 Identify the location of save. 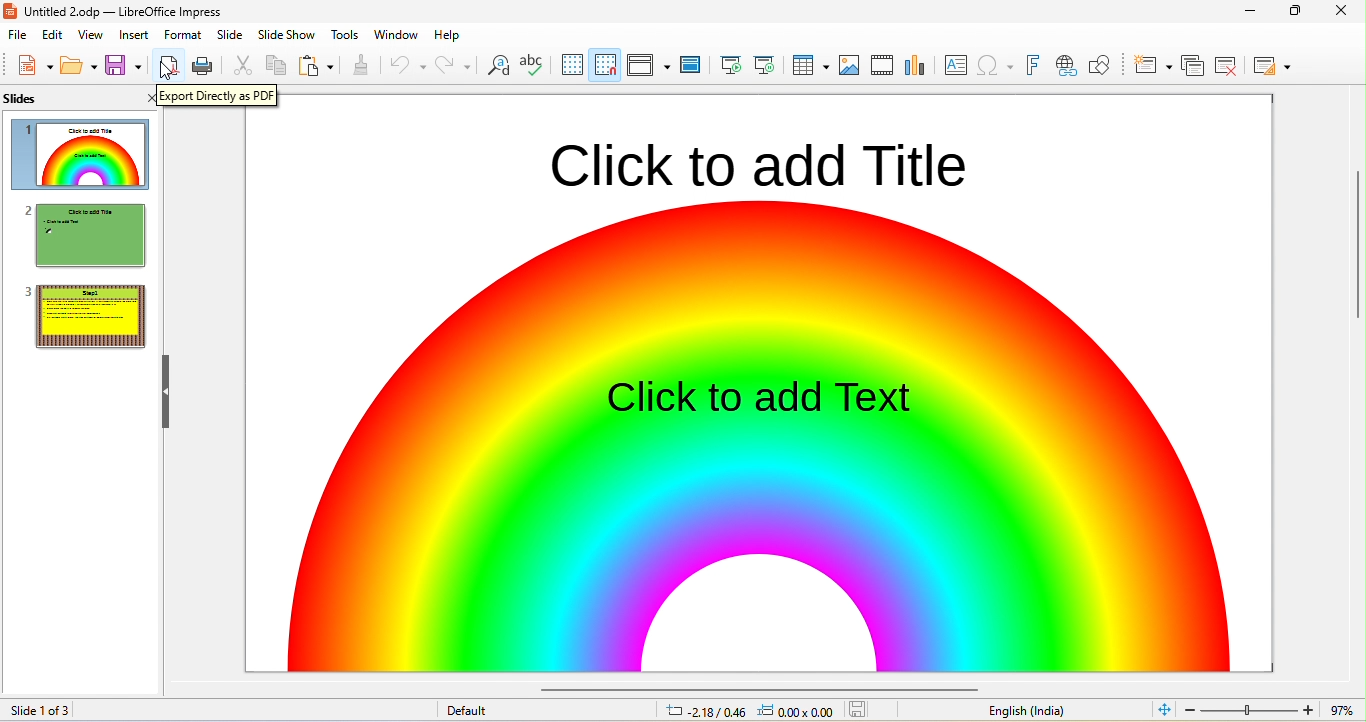
(859, 709).